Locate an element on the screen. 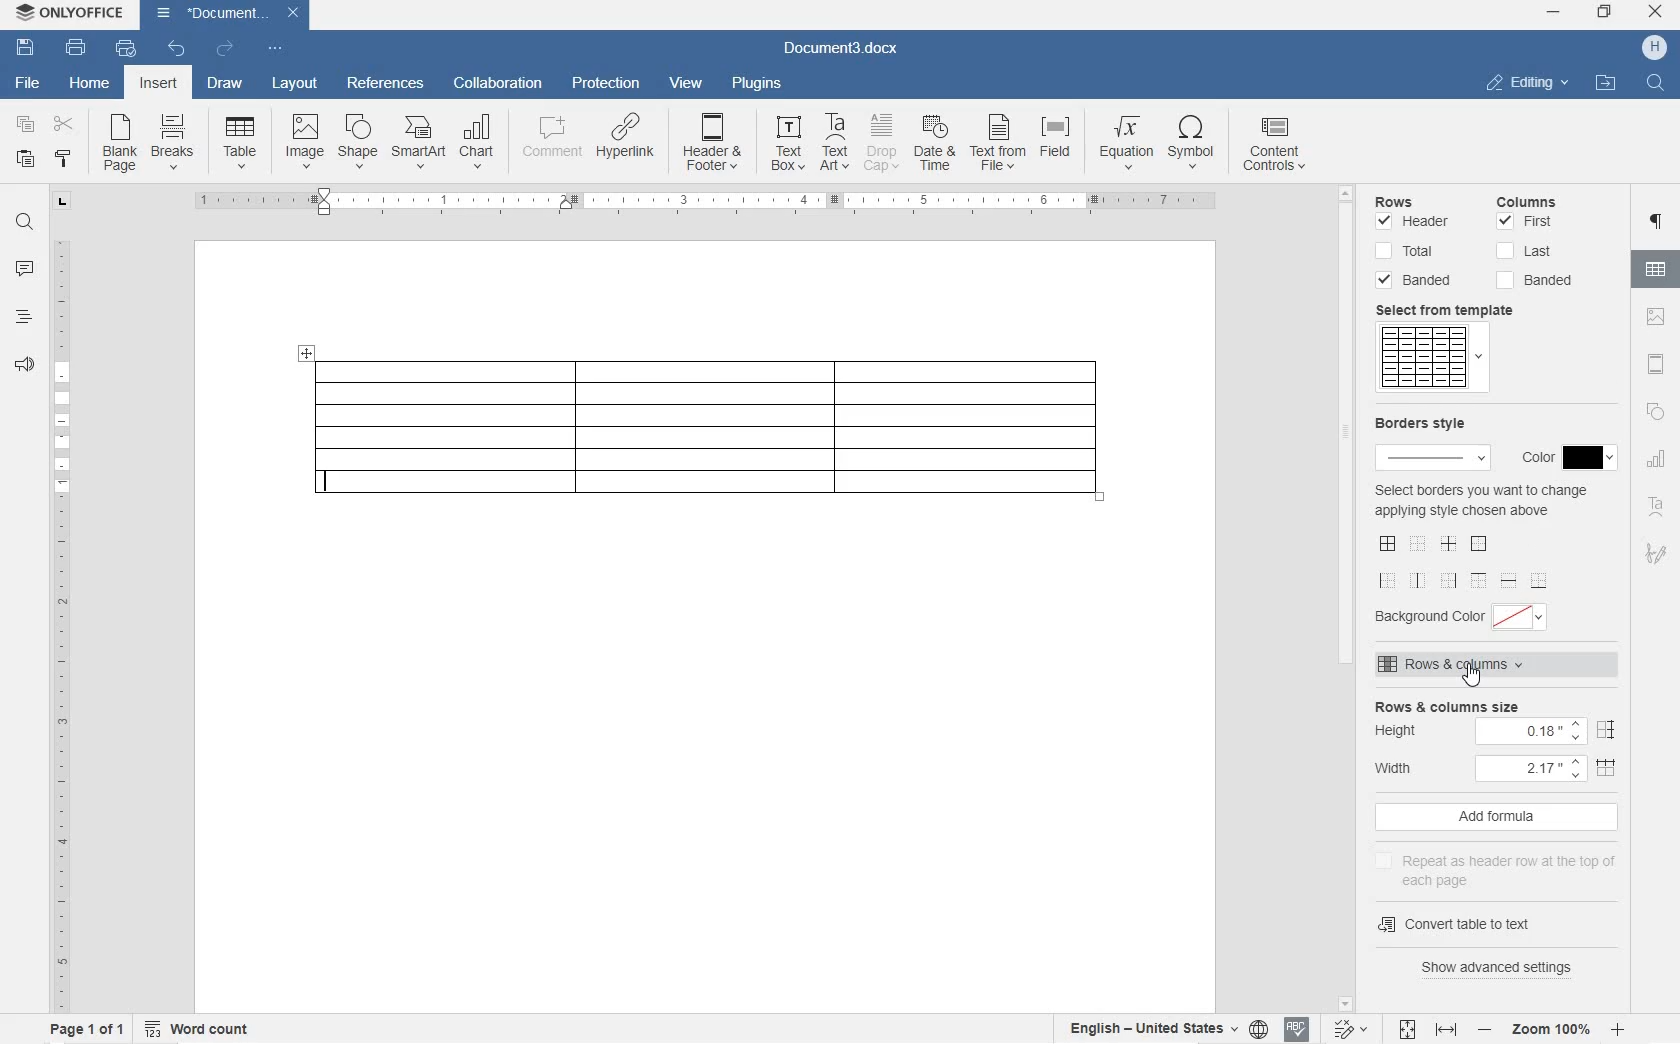  background color is located at coordinates (1465, 617).